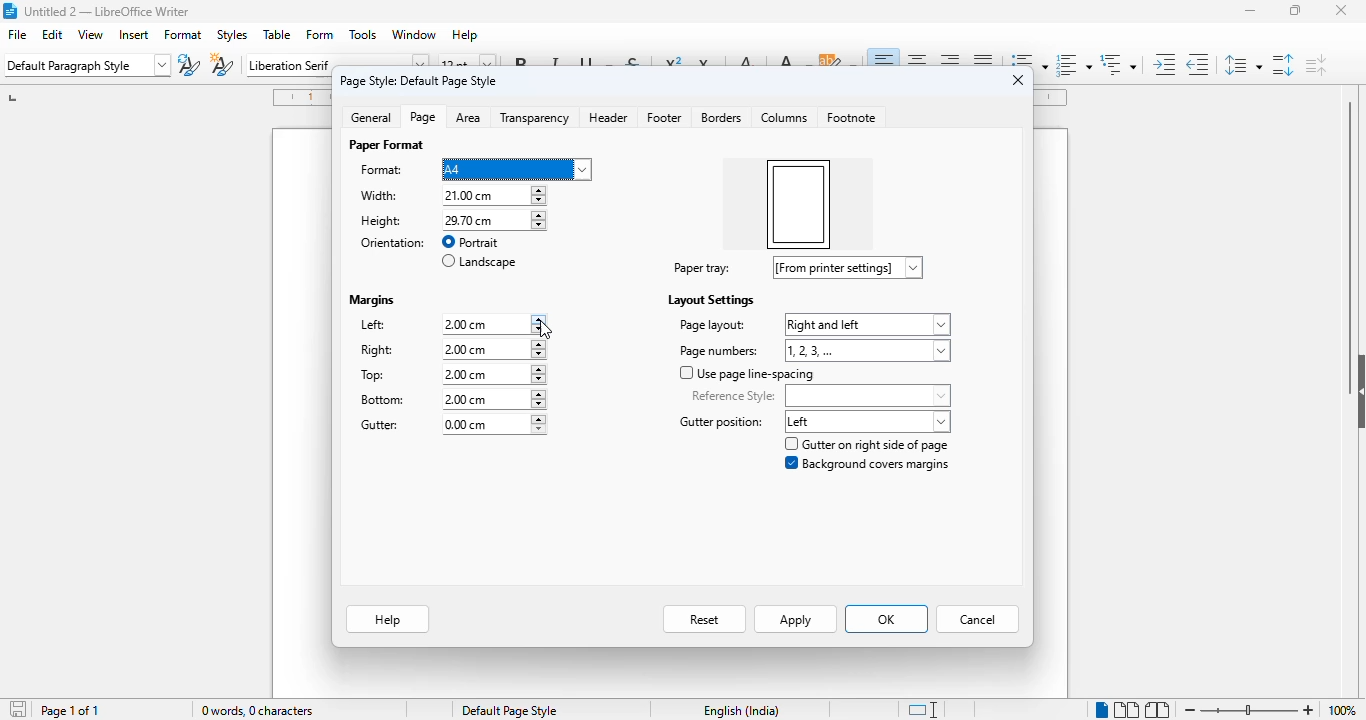 This screenshot has width=1366, height=720. What do you see at coordinates (1308, 710) in the screenshot?
I see `zoom in` at bounding box center [1308, 710].